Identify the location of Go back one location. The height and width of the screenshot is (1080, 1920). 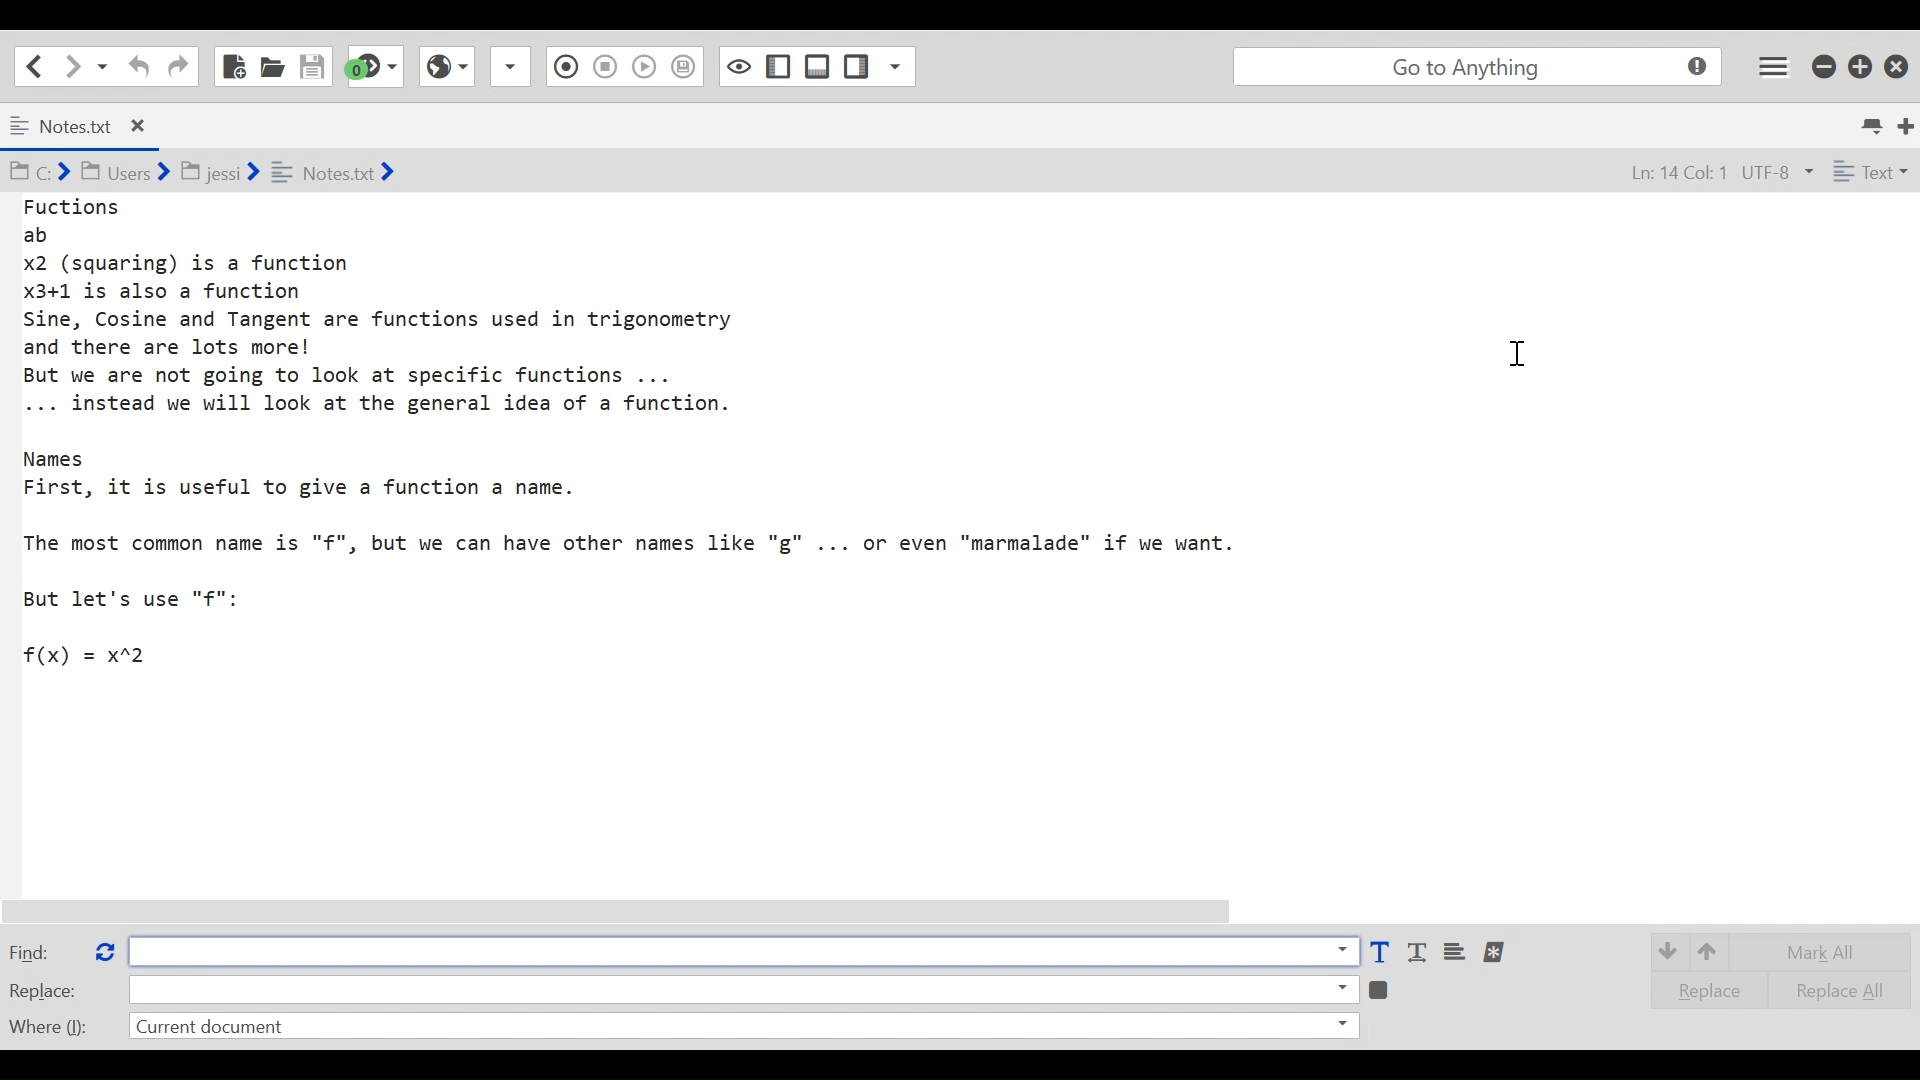
(29, 65).